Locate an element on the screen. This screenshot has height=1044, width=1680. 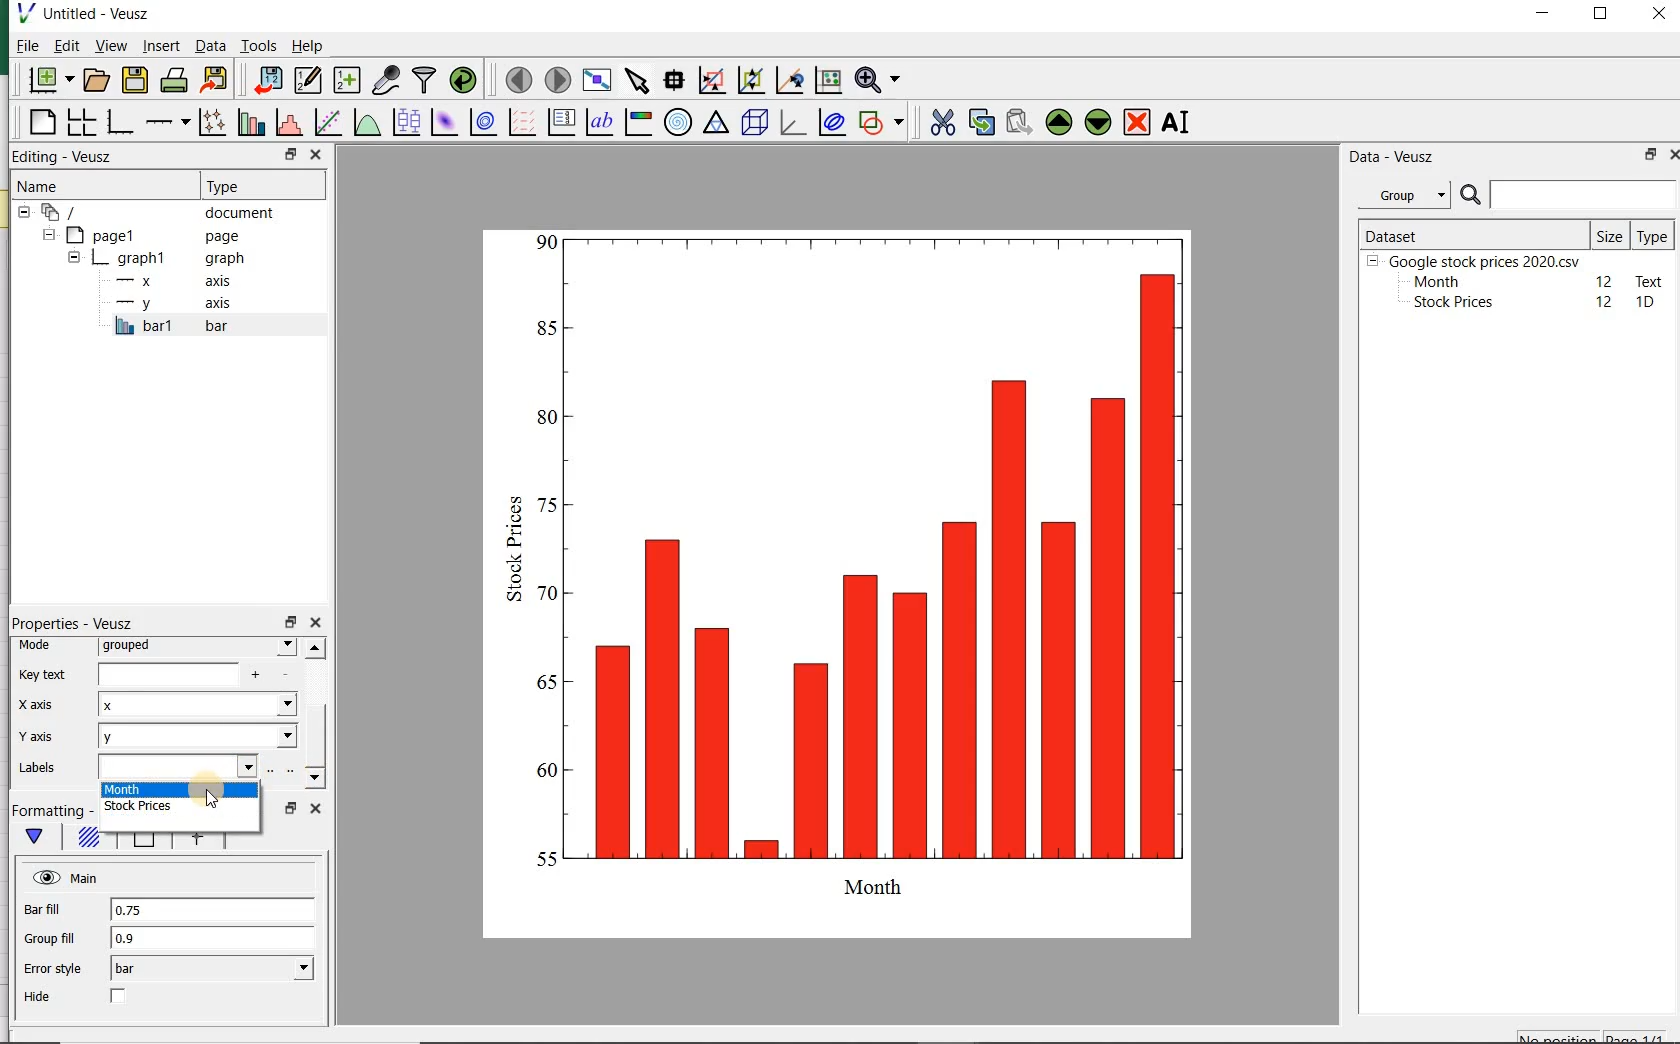
arrange graphs in a grid is located at coordinates (79, 123).